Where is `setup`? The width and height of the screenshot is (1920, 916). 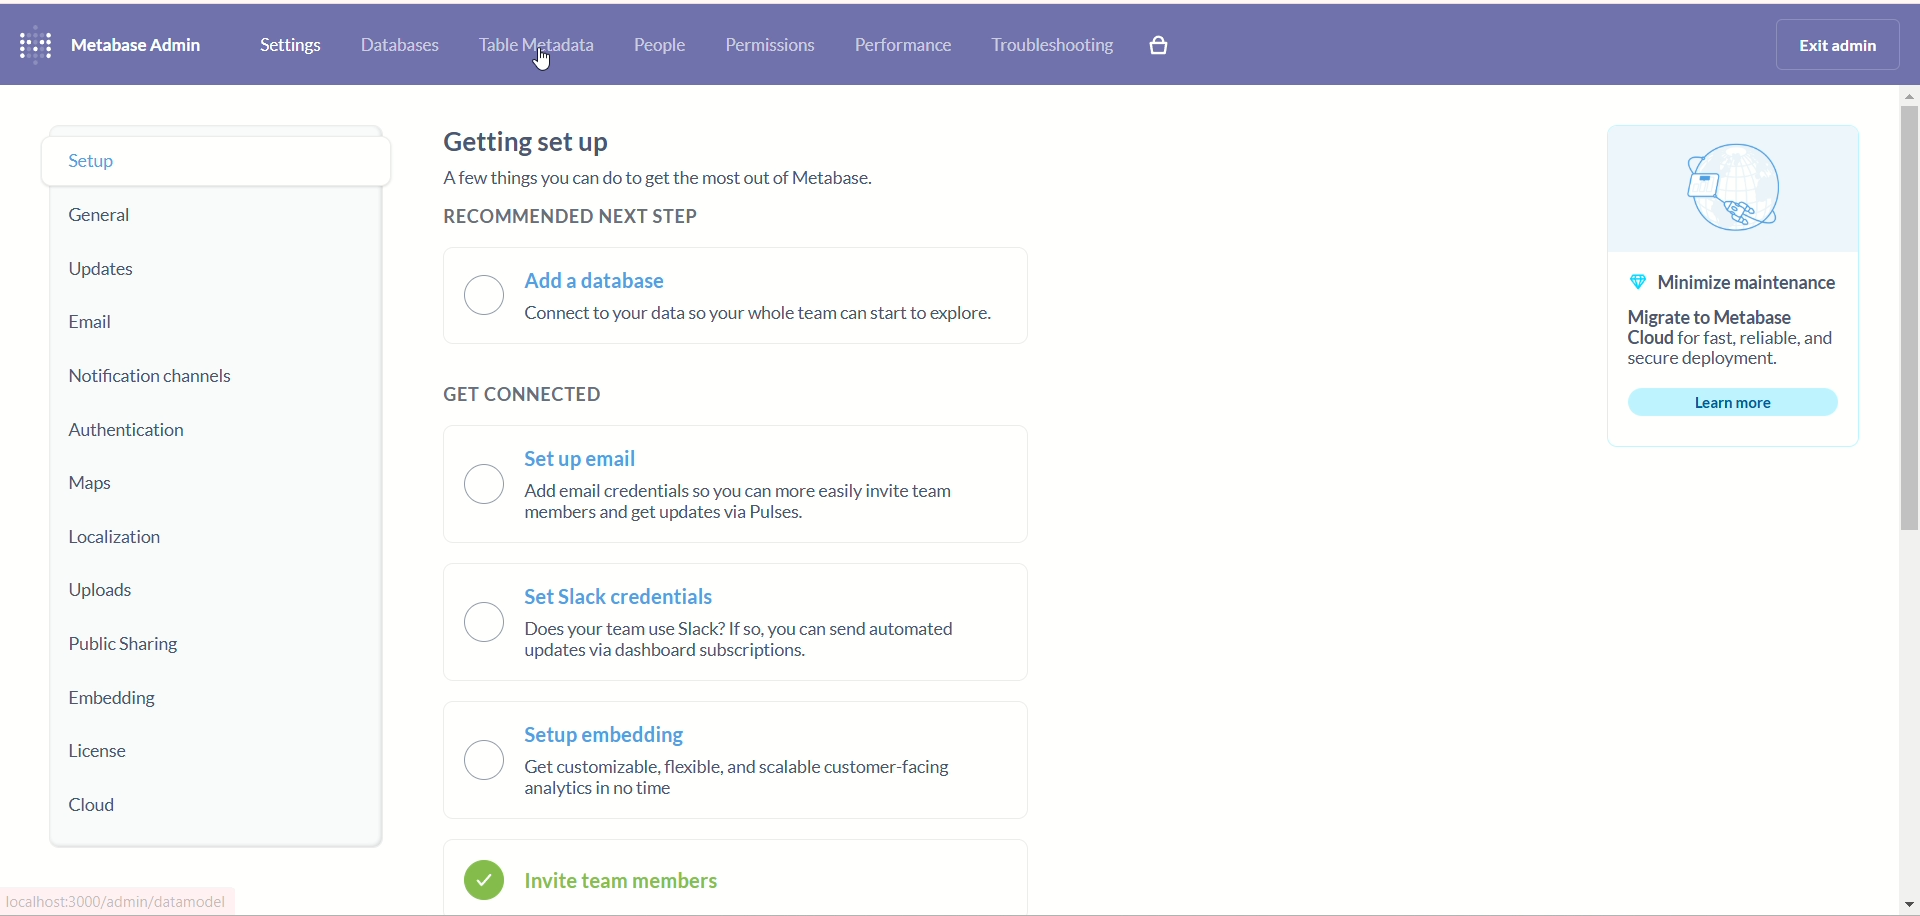
setup is located at coordinates (220, 157).